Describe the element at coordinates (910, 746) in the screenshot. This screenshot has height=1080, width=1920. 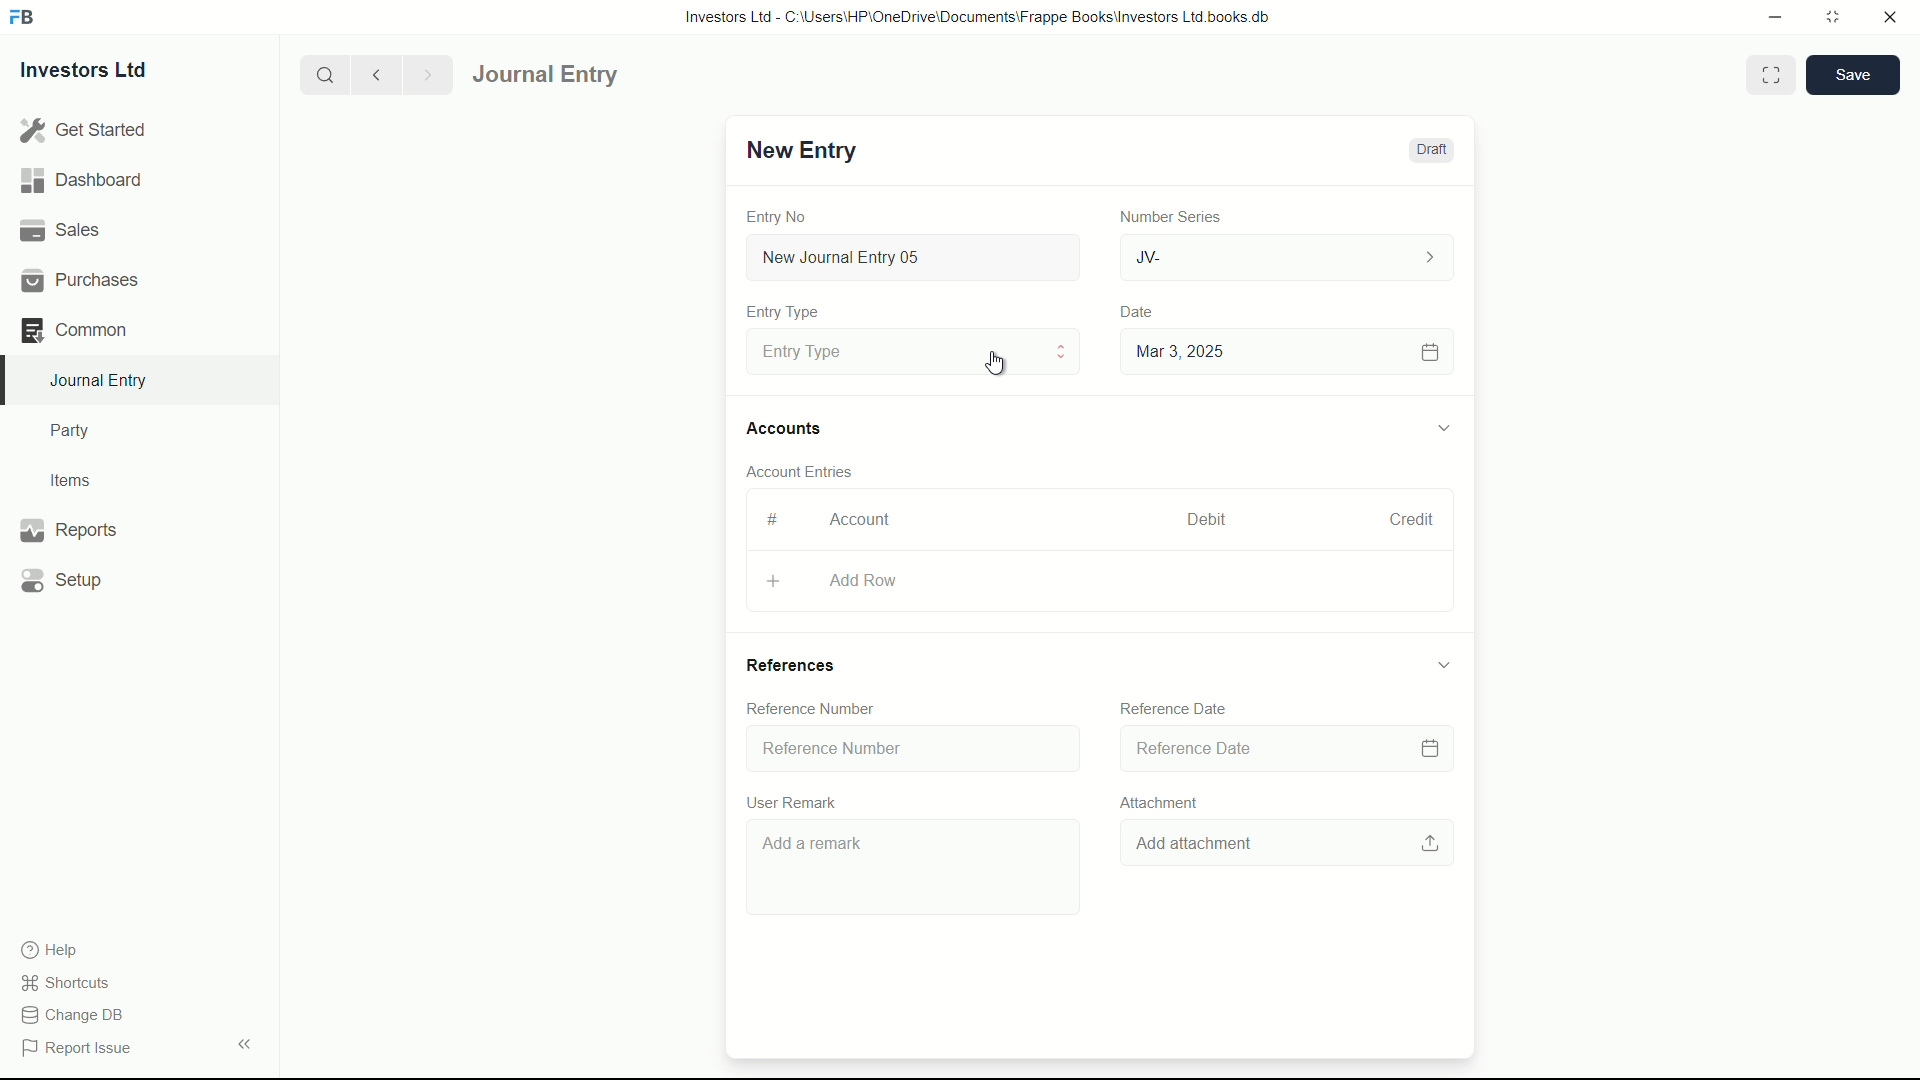
I see `Reference Number` at that location.